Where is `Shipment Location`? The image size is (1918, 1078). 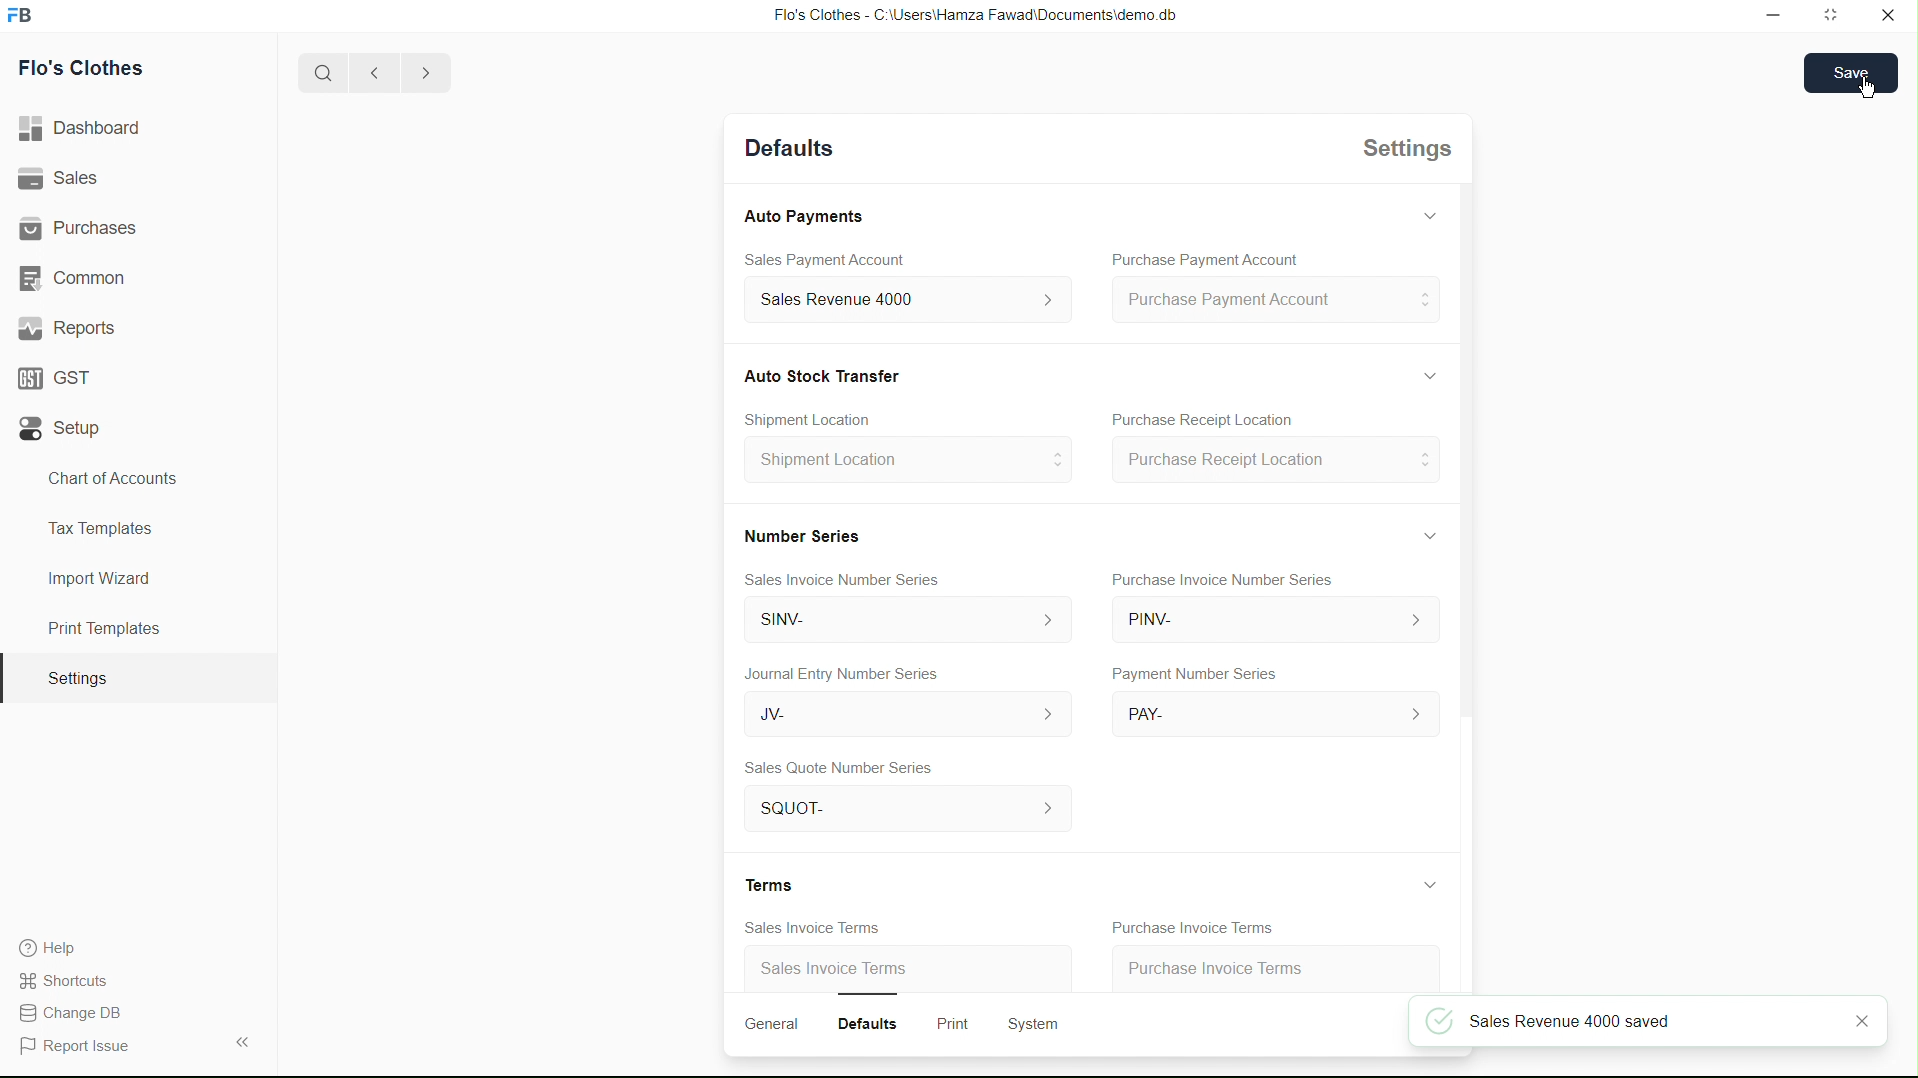
Shipment Location is located at coordinates (904, 461).